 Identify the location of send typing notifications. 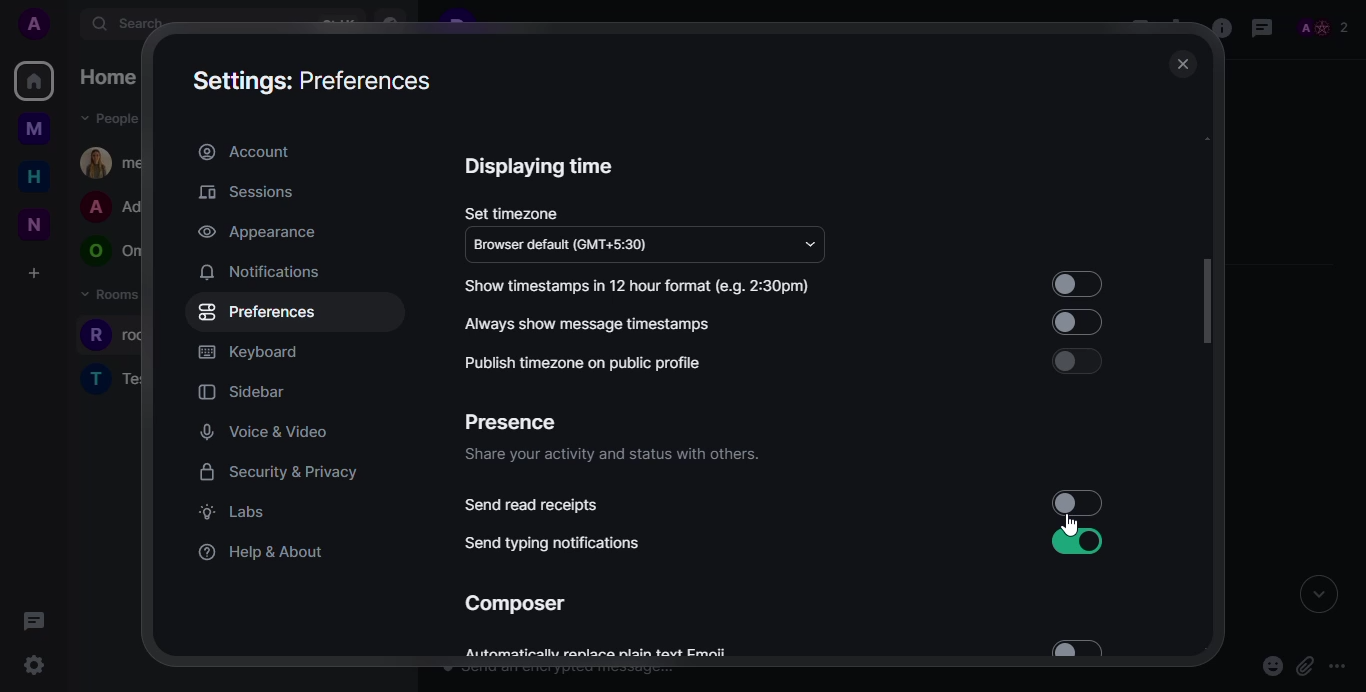
(553, 542).